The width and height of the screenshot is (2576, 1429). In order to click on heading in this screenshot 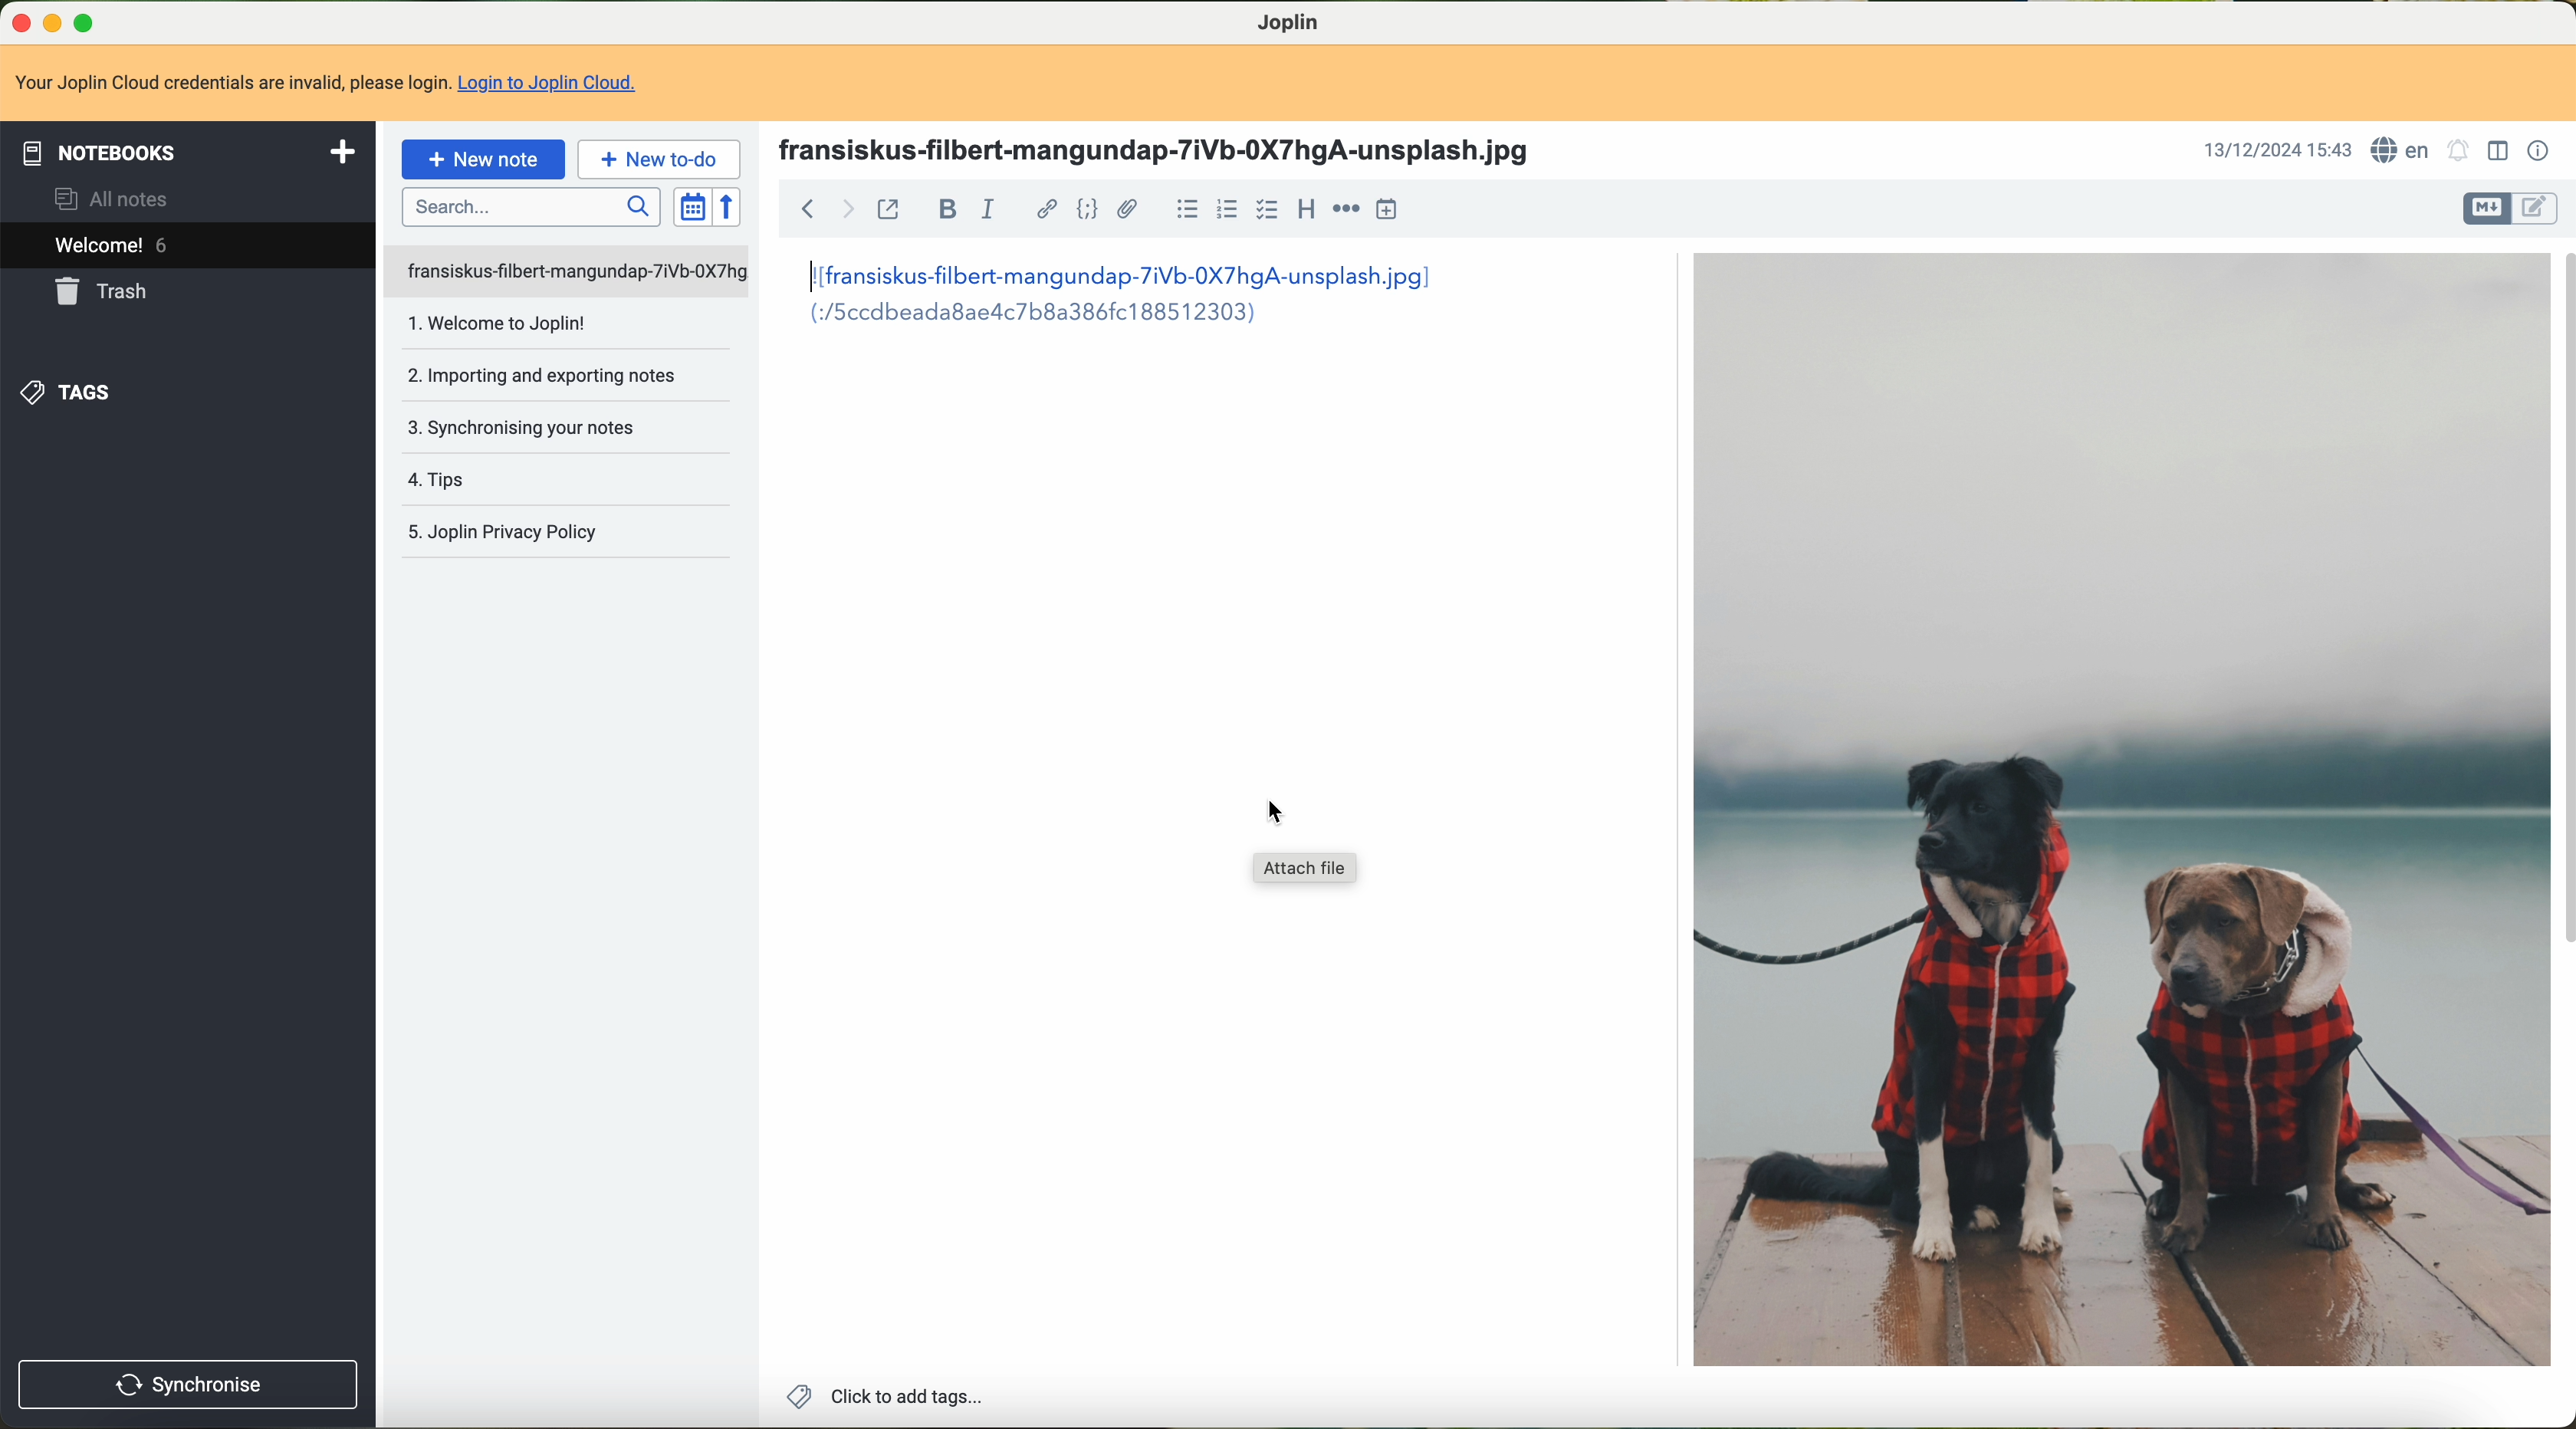, I will do `click(1307, 211)`.